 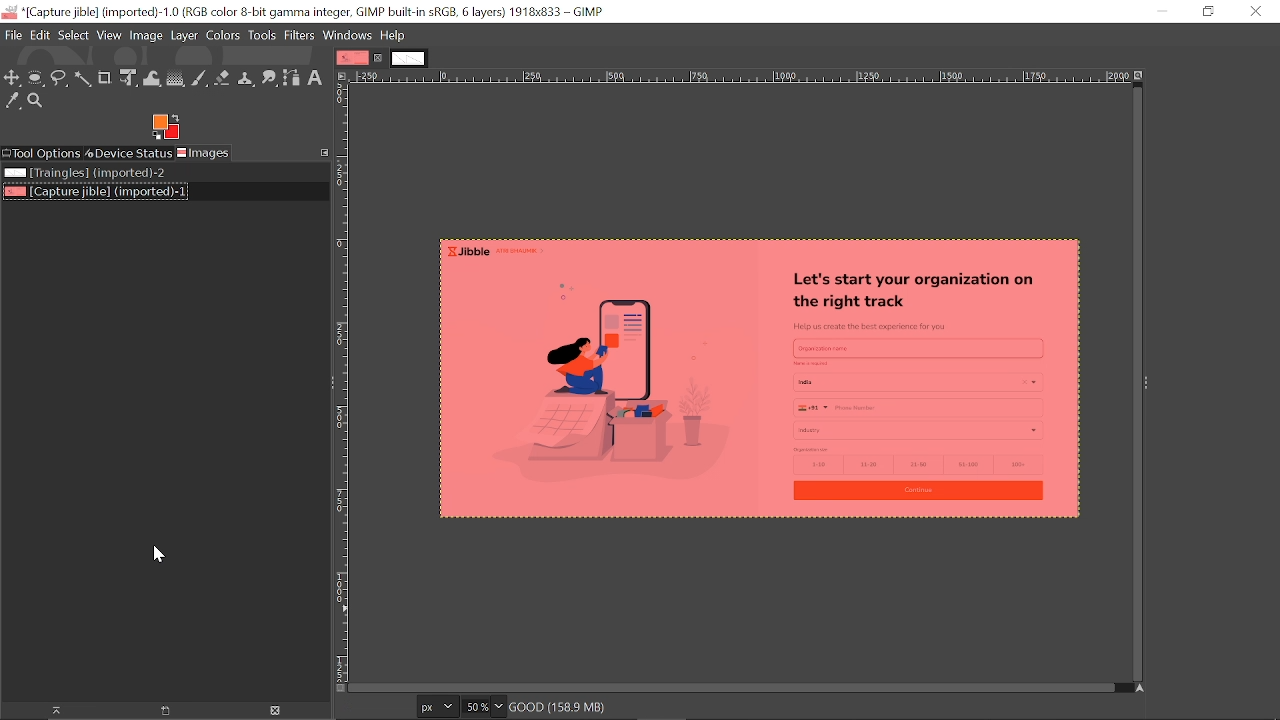 What do you see at coordinates (106, 78) in the screenshot?
I see `Crop tool` at bounding box center [106, 78].